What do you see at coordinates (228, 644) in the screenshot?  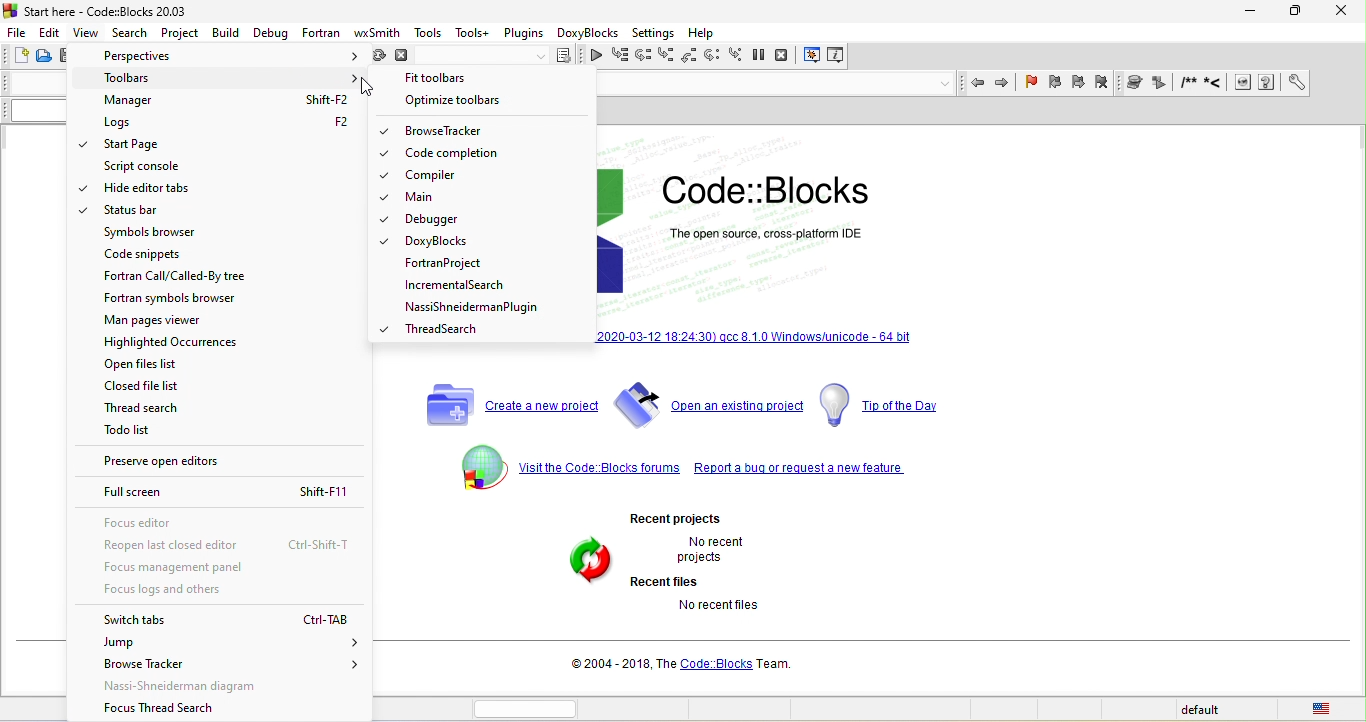 I see `jump` at bounding box center [228, 644].